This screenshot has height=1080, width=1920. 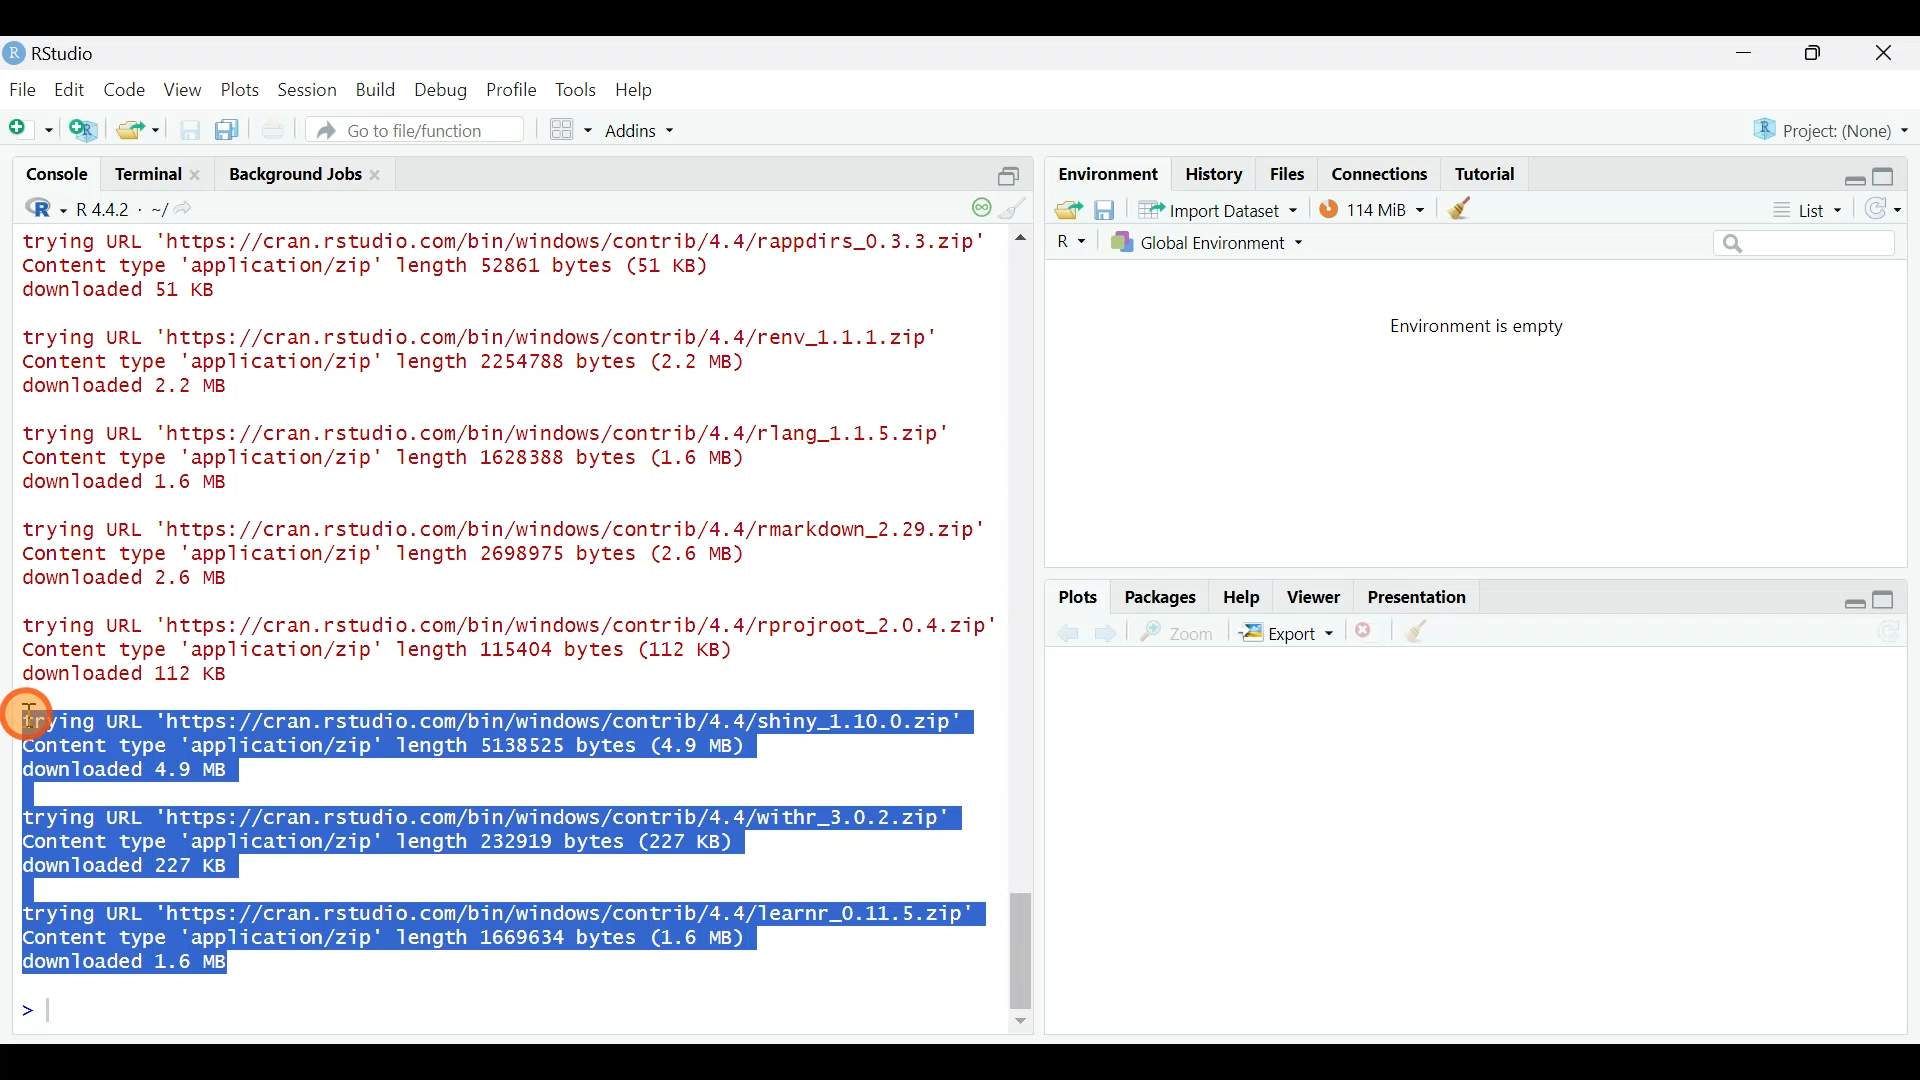 What do you see at coordinates (146, 177) in the screenshot?
I see `Terminal` at bounding box center [146, 177].